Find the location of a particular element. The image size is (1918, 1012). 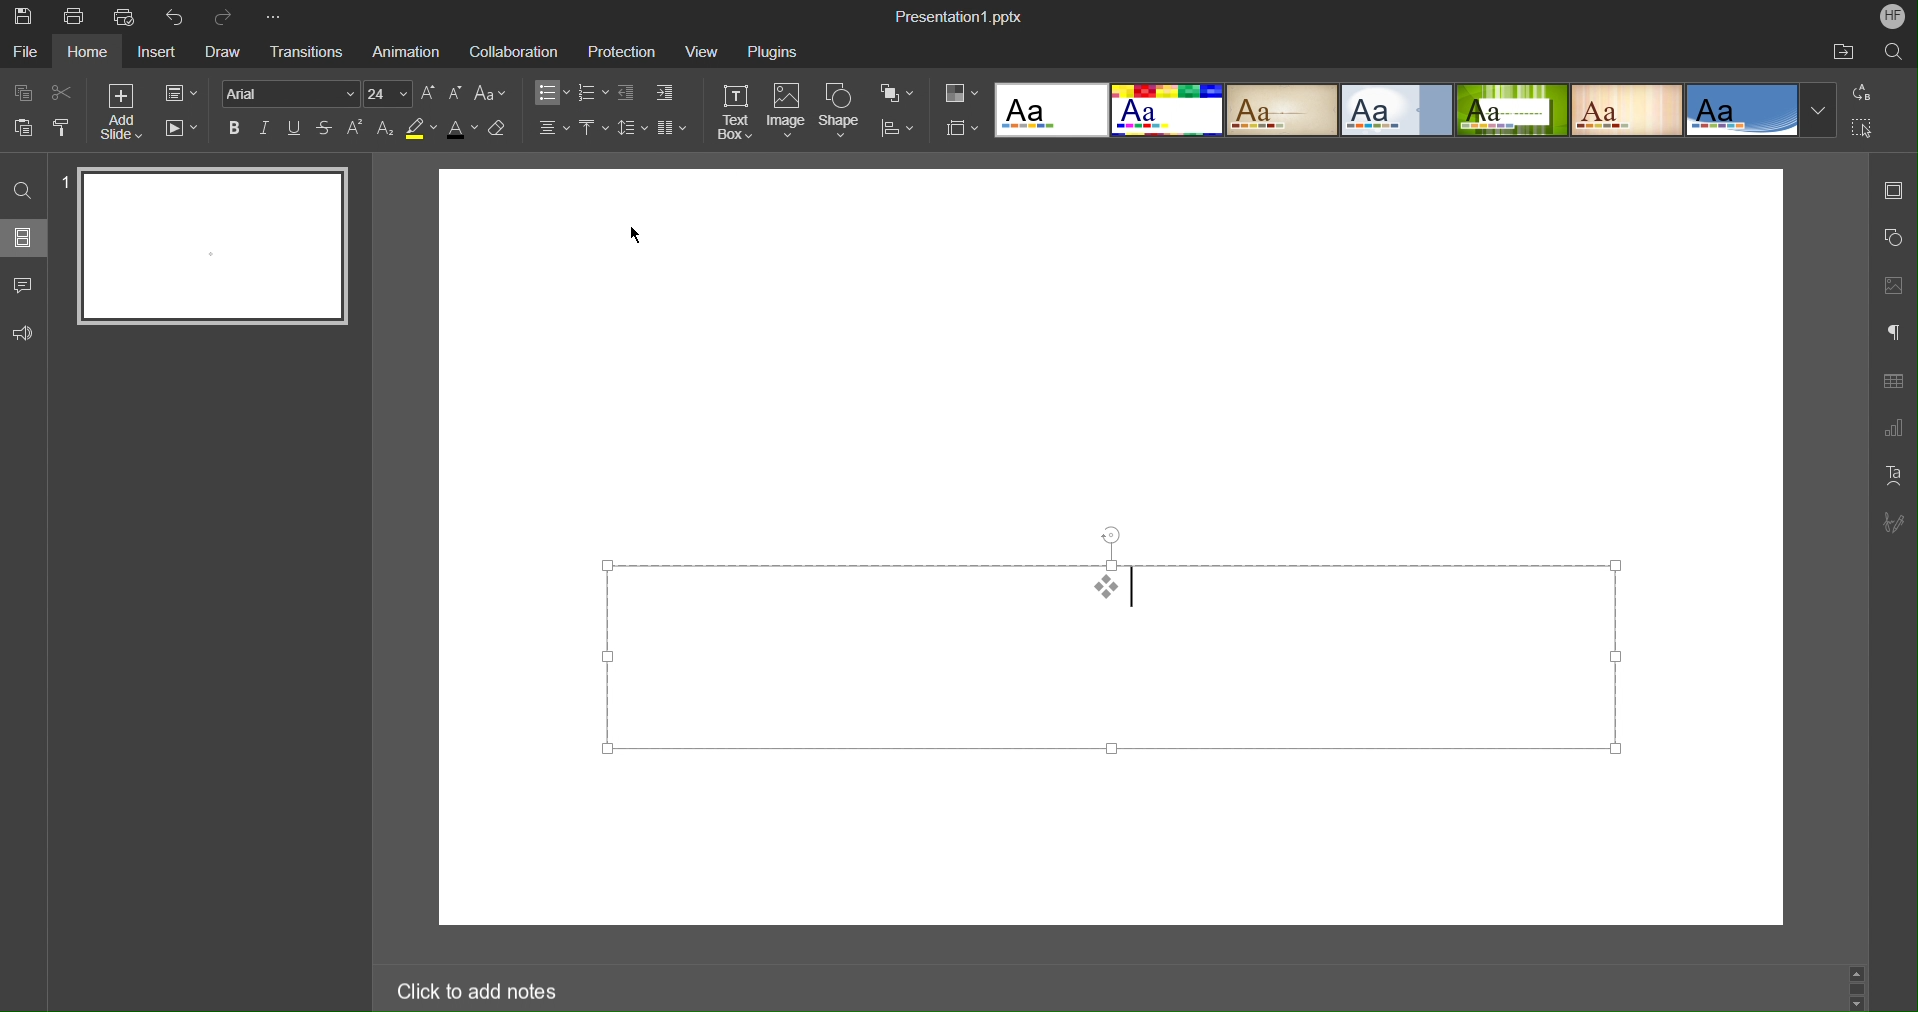

Transitions is located at coordinates (302, 52).